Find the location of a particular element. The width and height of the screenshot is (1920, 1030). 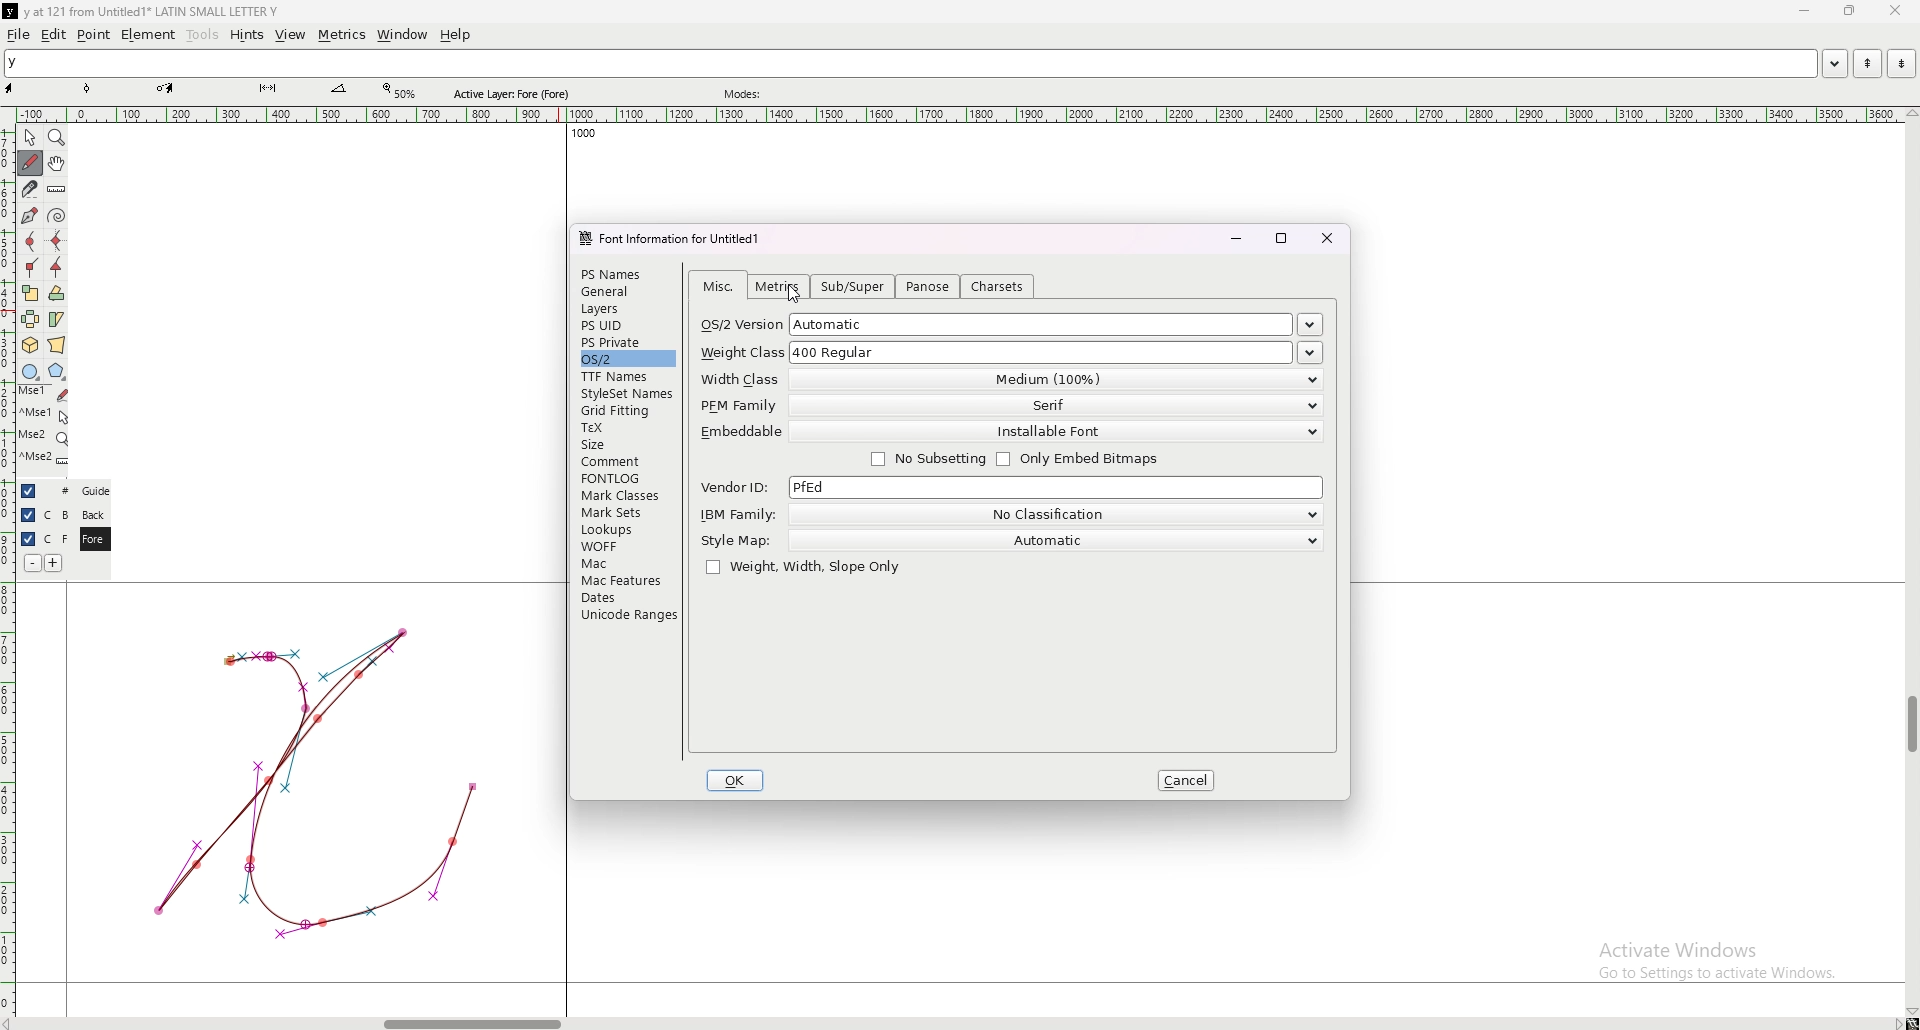

font information for untitled1 is located at coordinates (677, 239).